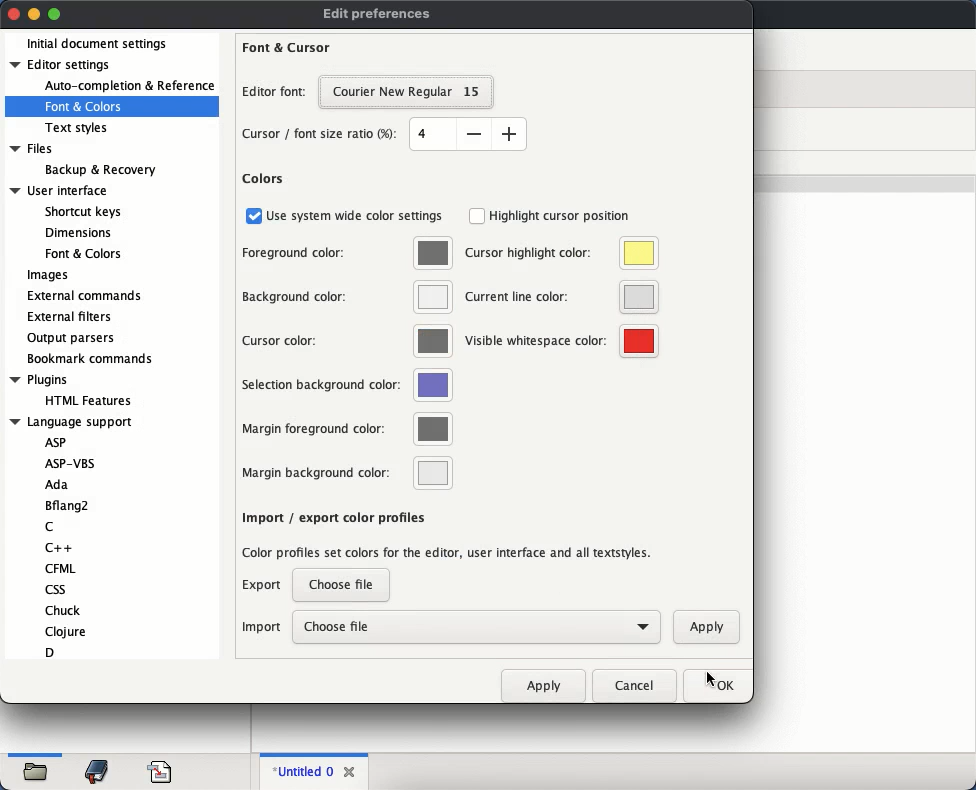 Image resolution: width=976 pixels, height=790 pixels. Describe the element at coordinates (54, 589) in the screenshot. I see `css` at that location.